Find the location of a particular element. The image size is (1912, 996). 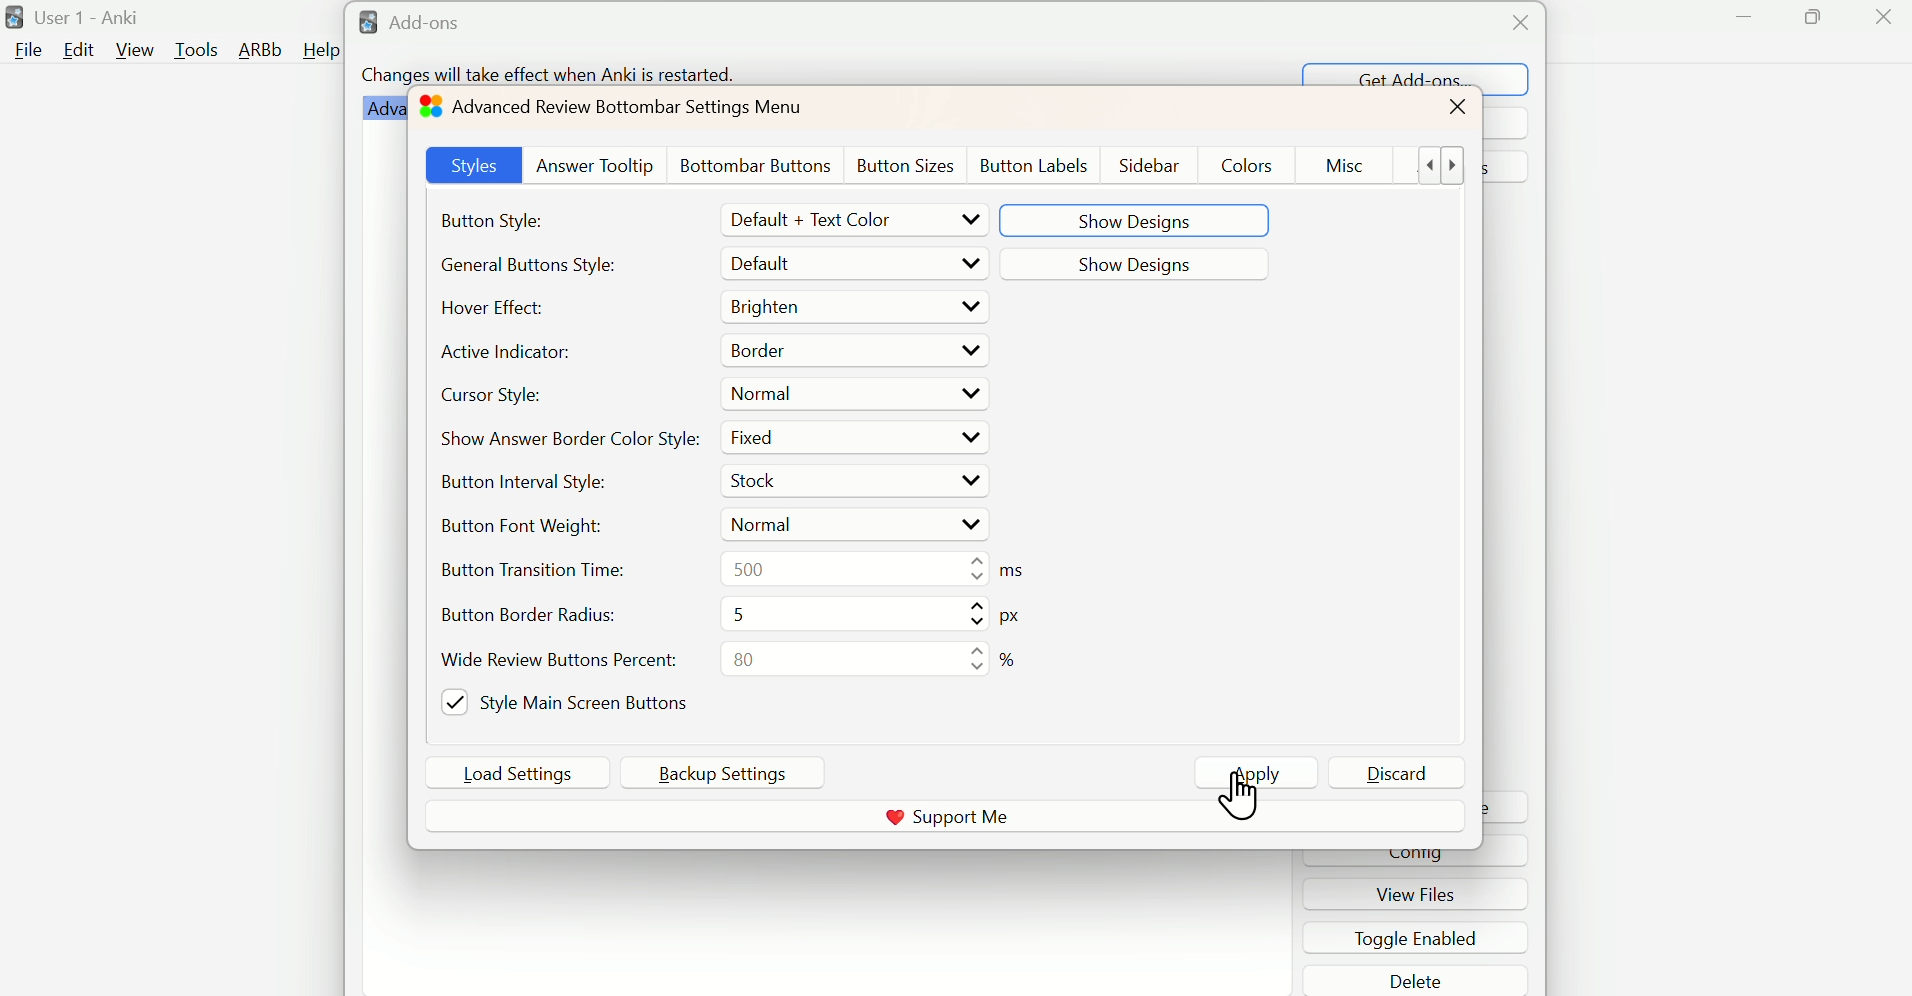

Default is located at coordinates (763, 263).